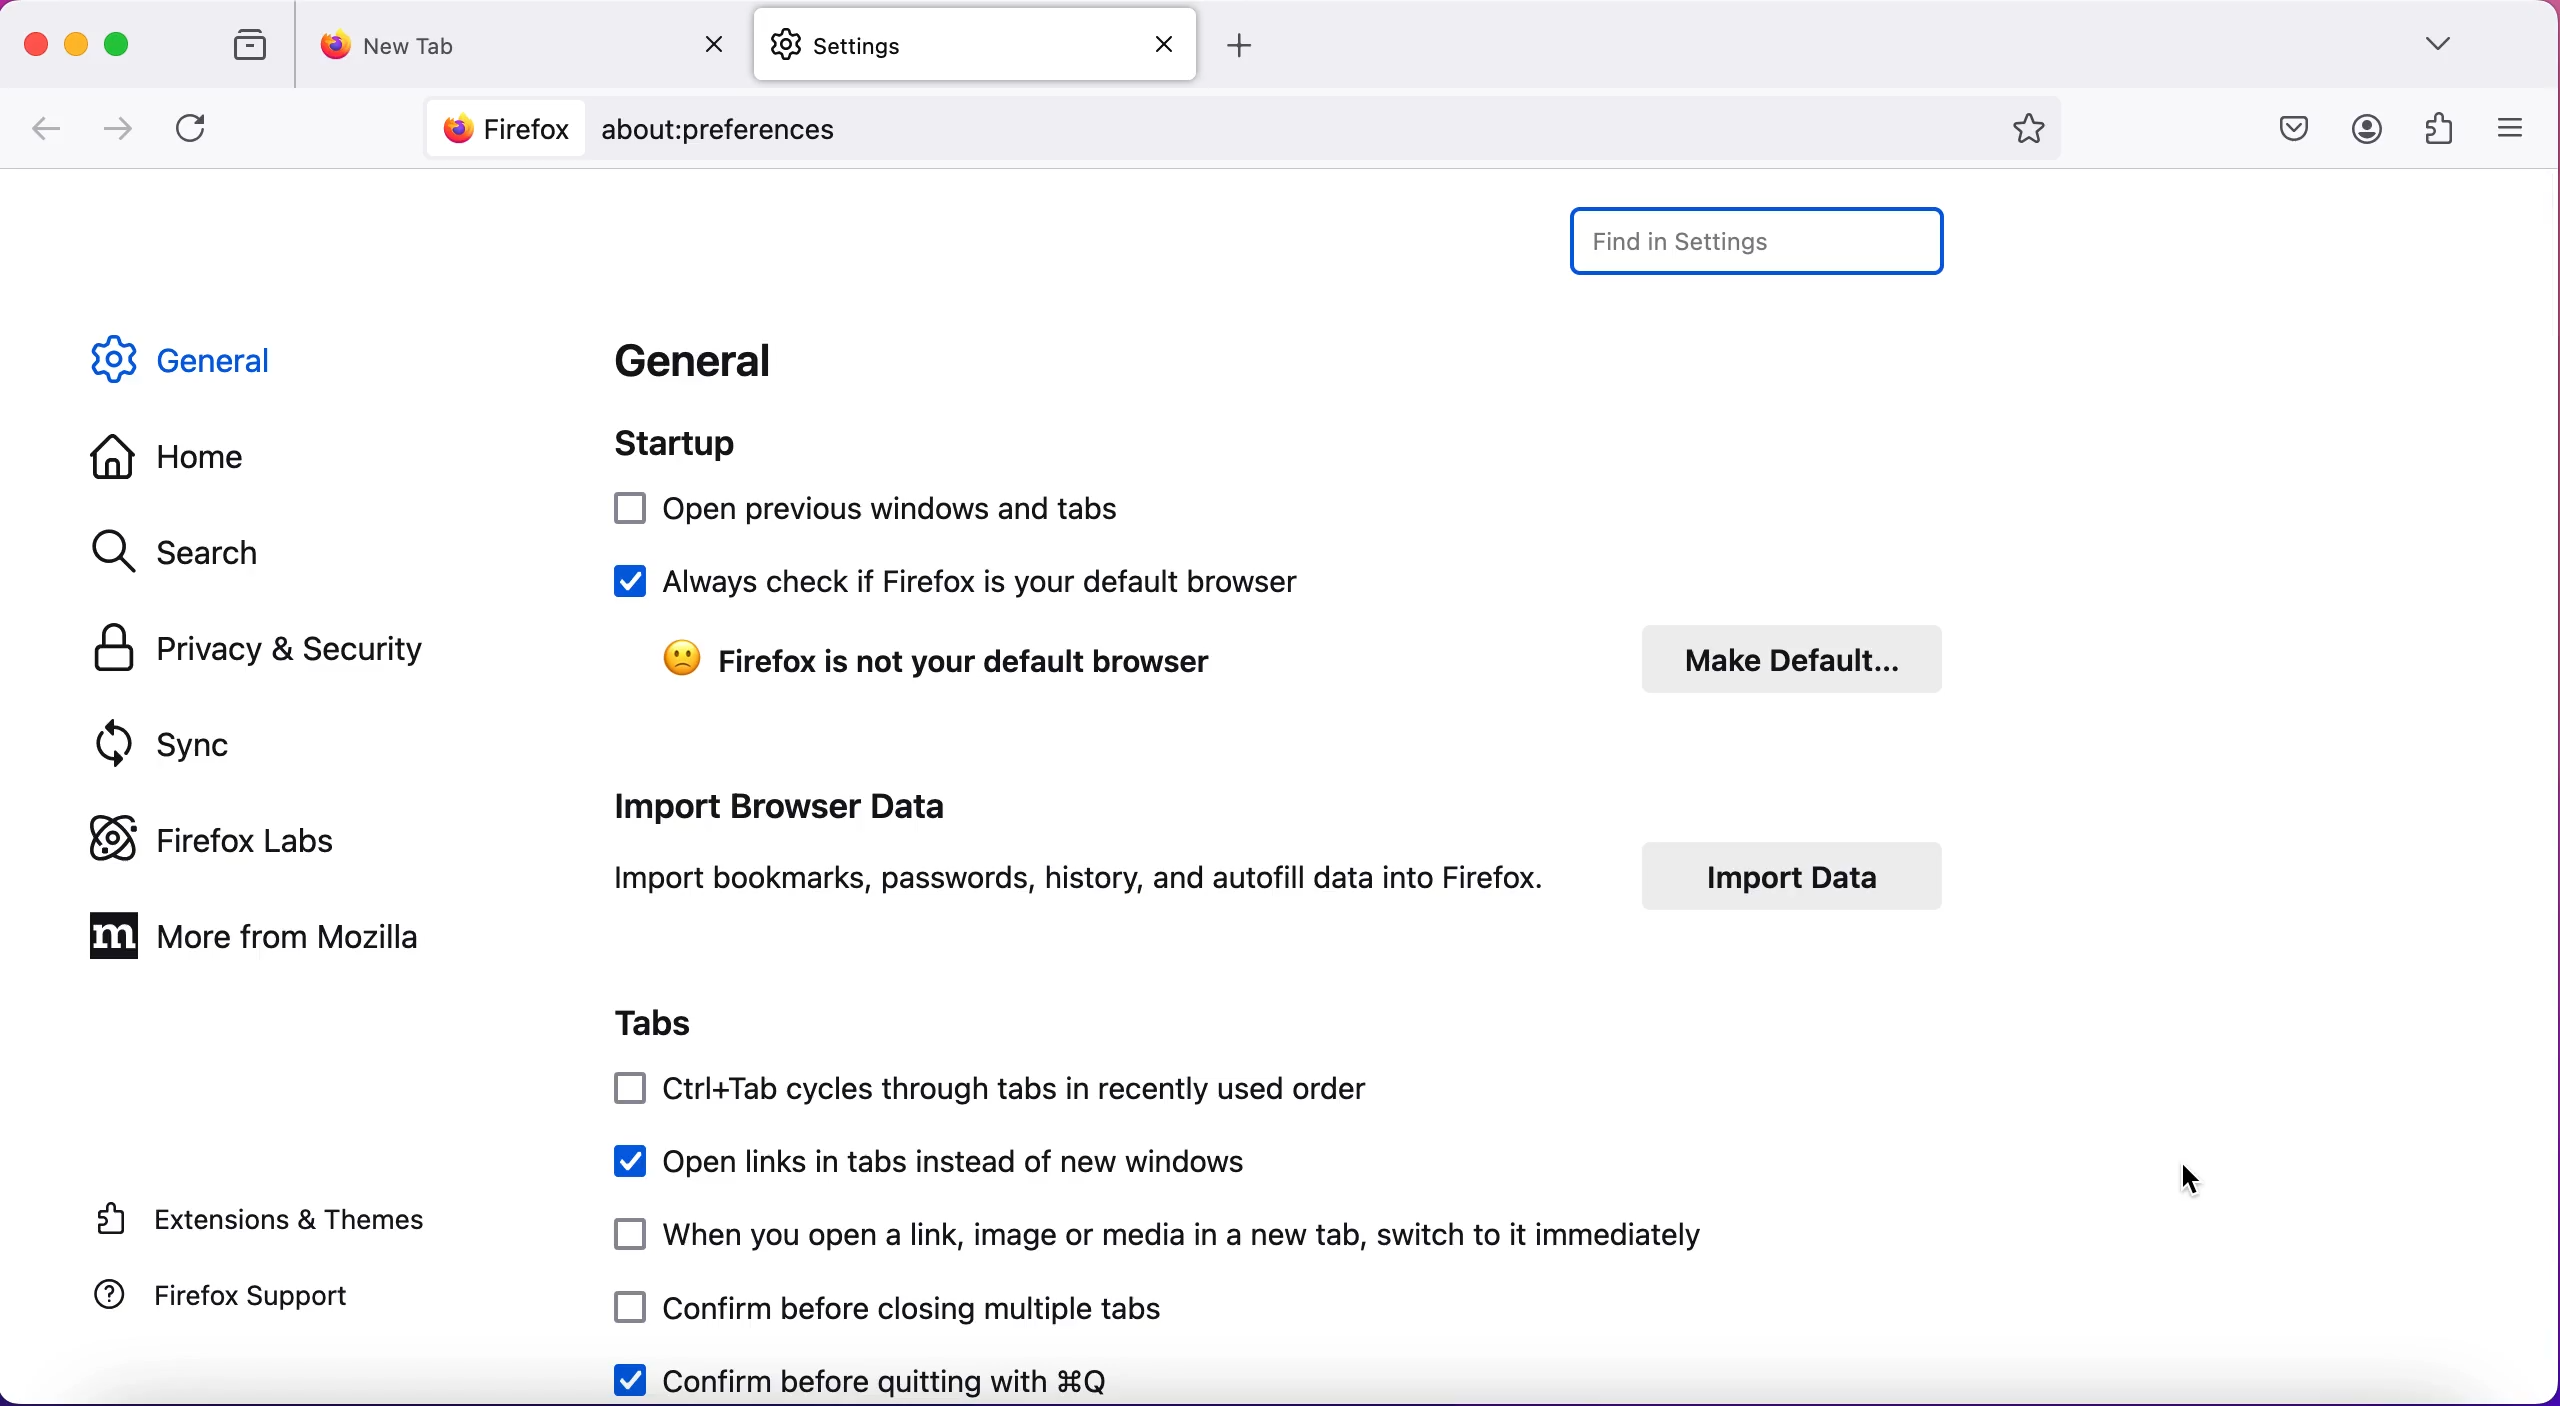 Image resolution: width=2560 pixels, height=1406 pixels. I want to click on extensions and themes, so click(283, 1219).